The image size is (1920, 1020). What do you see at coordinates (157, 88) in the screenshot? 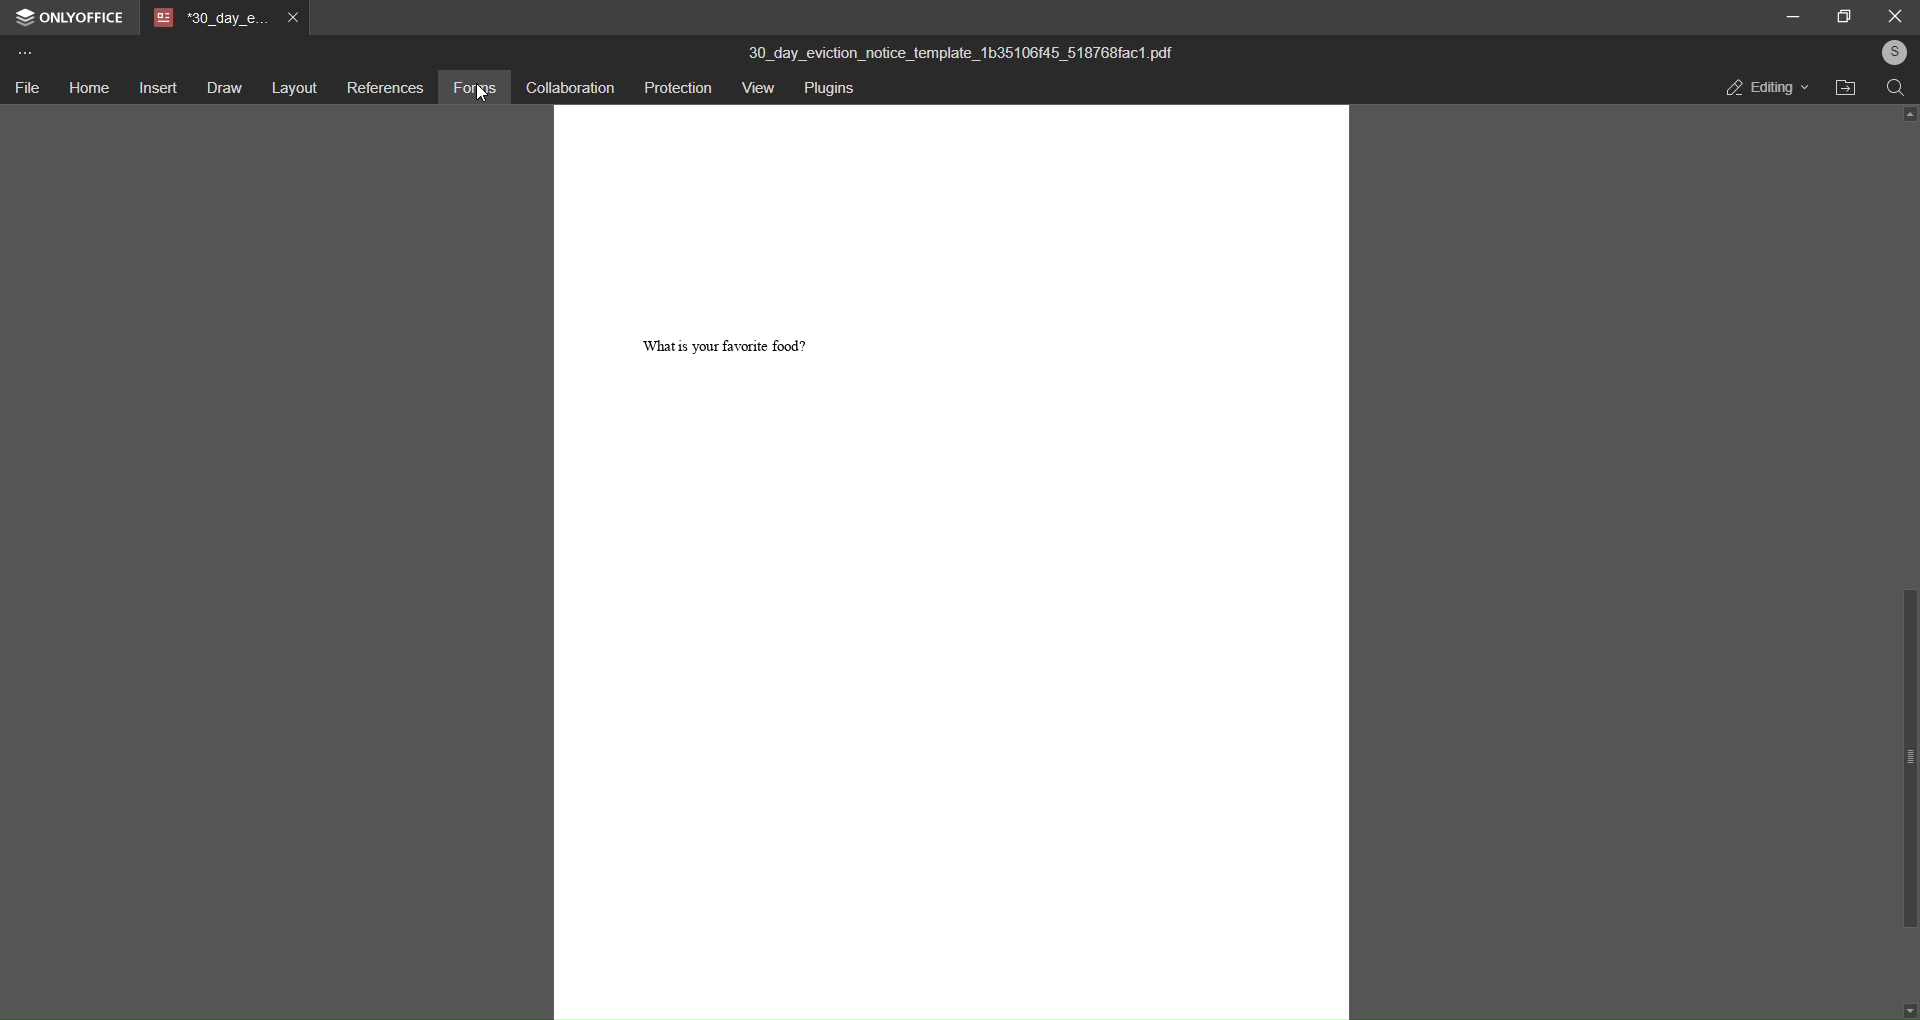
I see `insert` at bounding box center [157, 88].